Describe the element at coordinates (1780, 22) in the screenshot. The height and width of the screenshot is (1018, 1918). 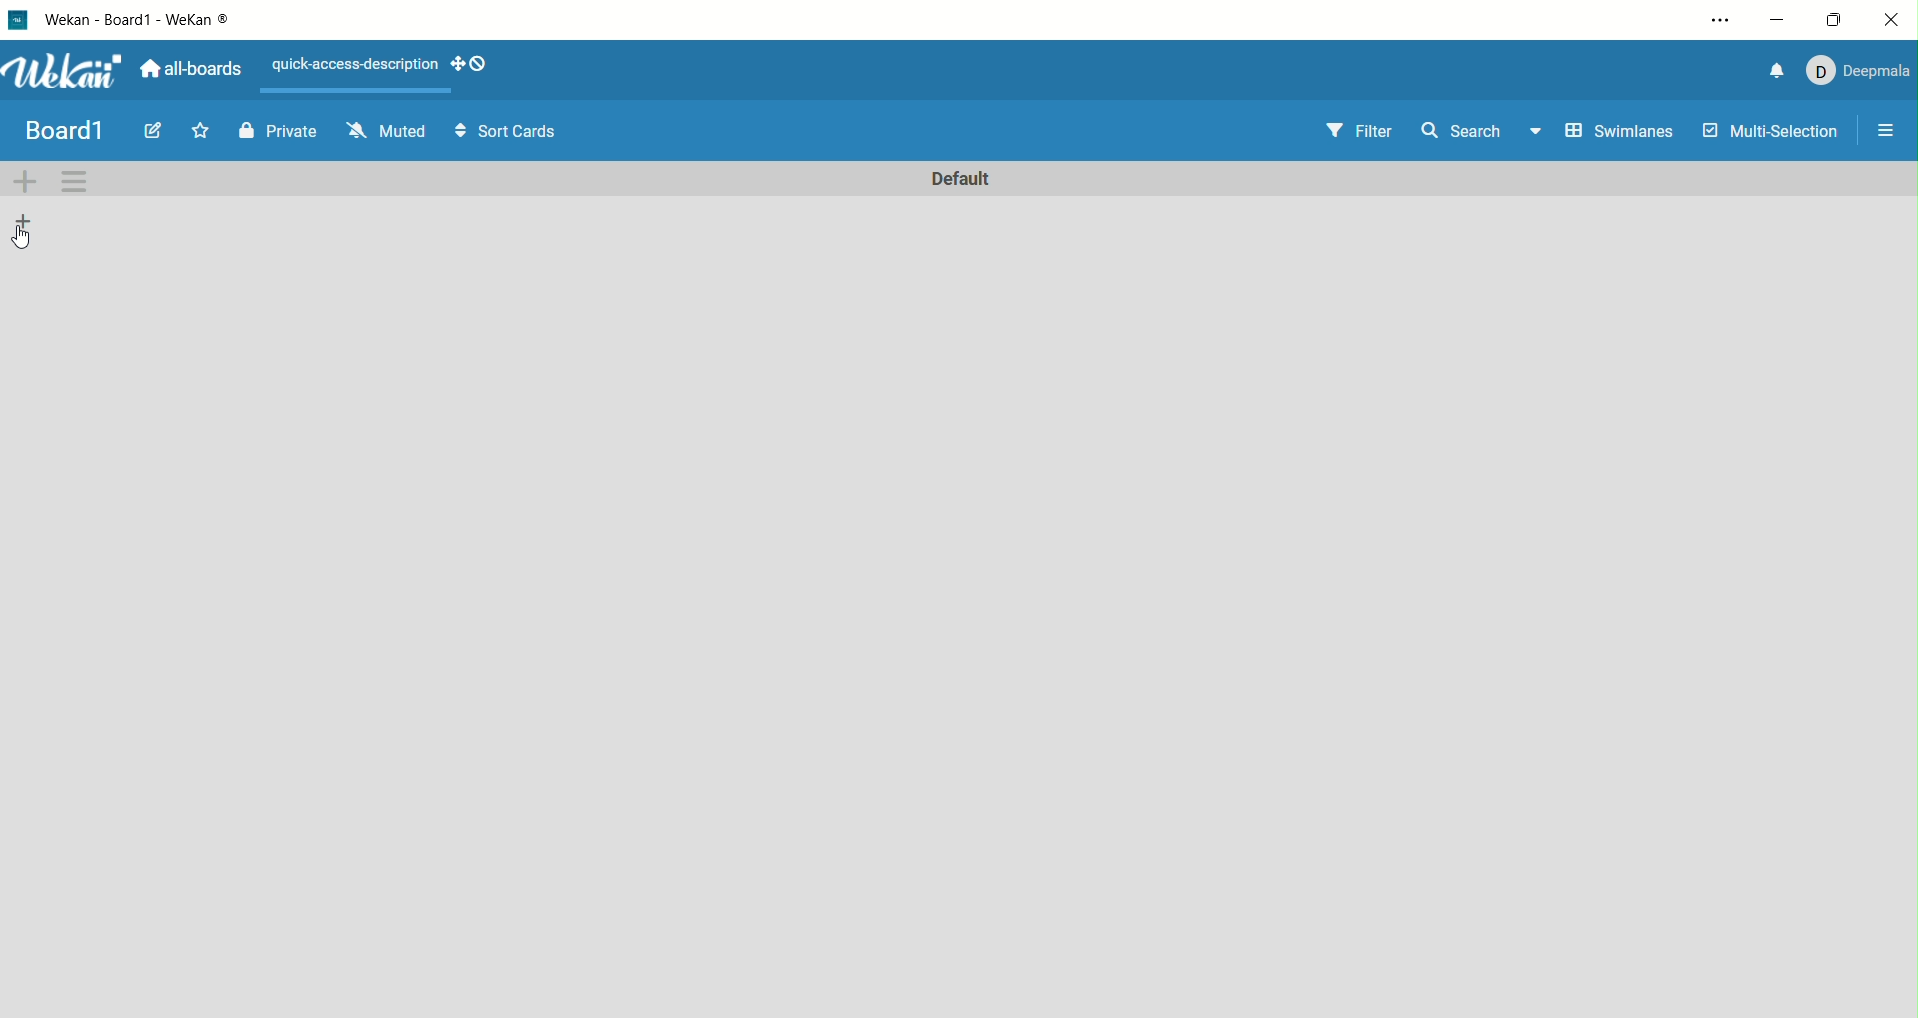
I see `minimize` at that location.